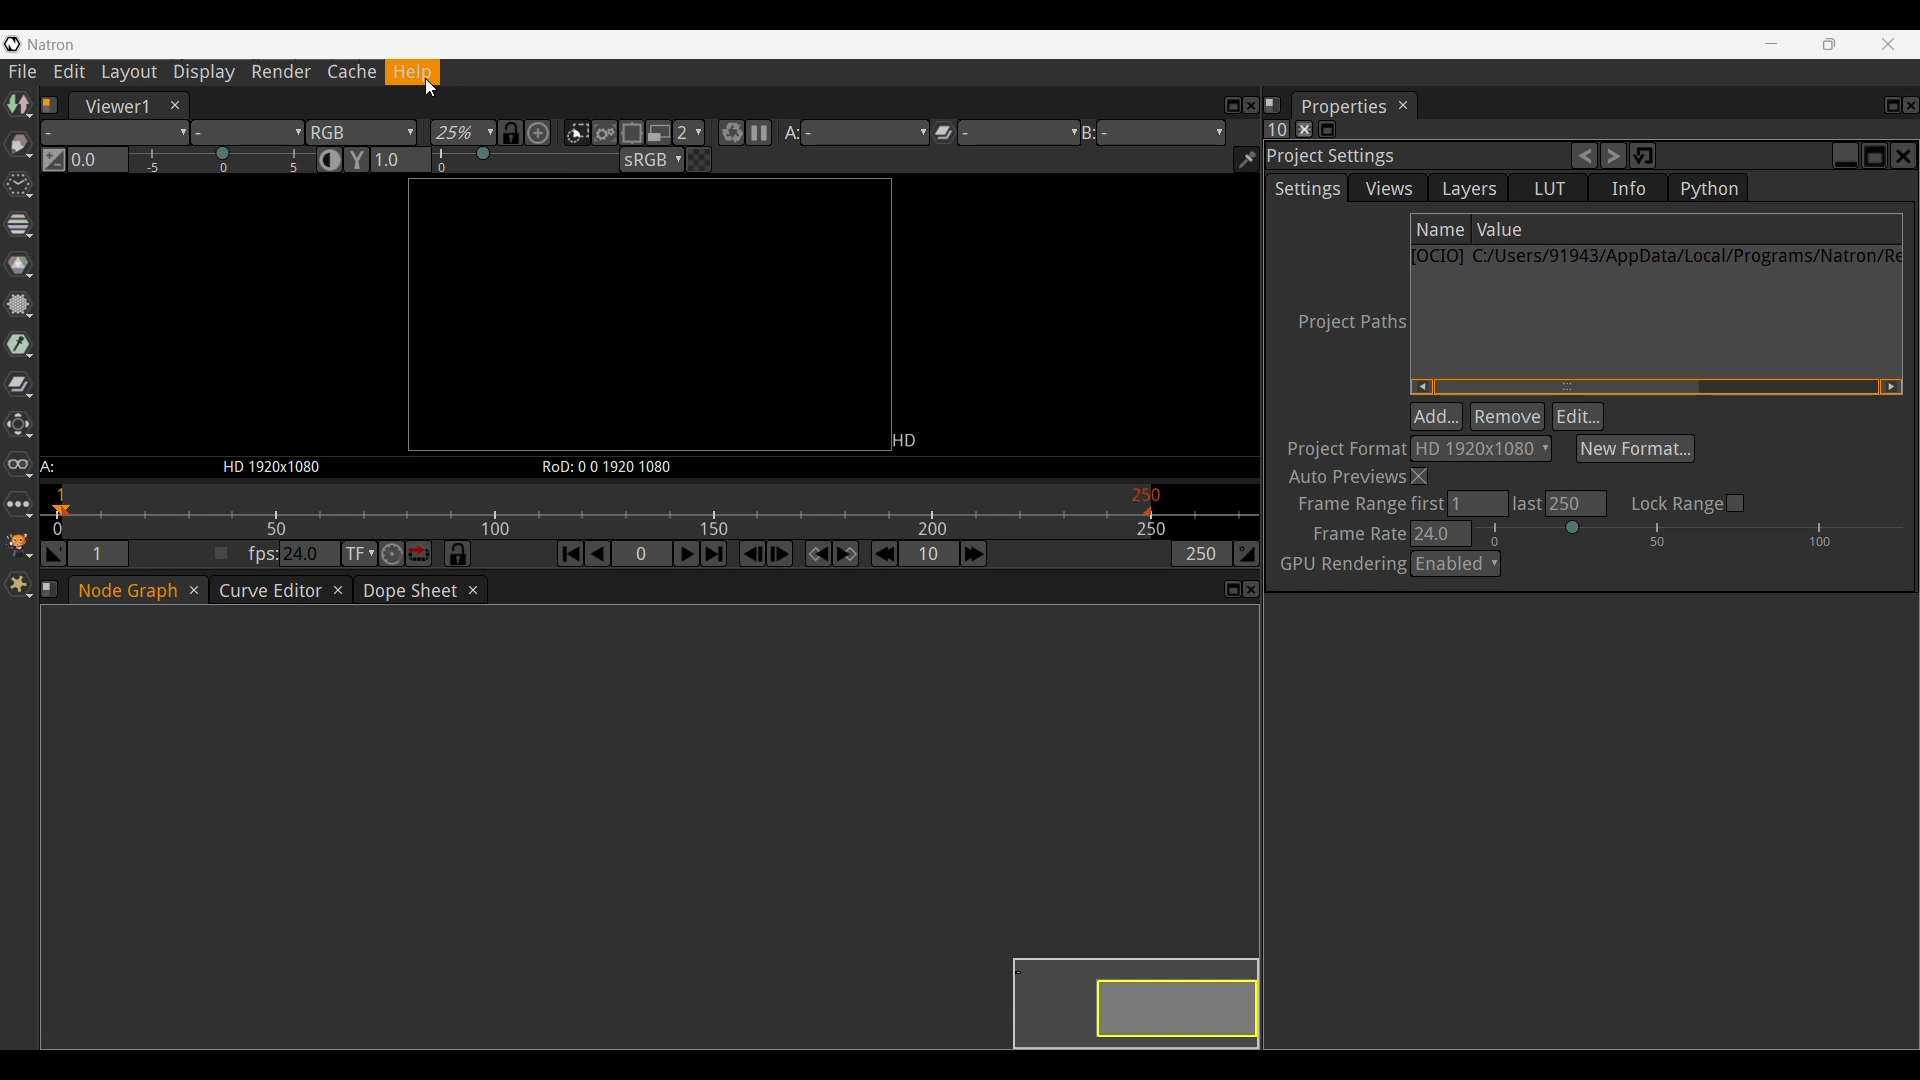 The width and height of the screenshot is (1920, 1080). What do you see at coordinates (1875, 155) in the screenshot?
I see `Float Project settings panel` at bounding box center [1875, 155].